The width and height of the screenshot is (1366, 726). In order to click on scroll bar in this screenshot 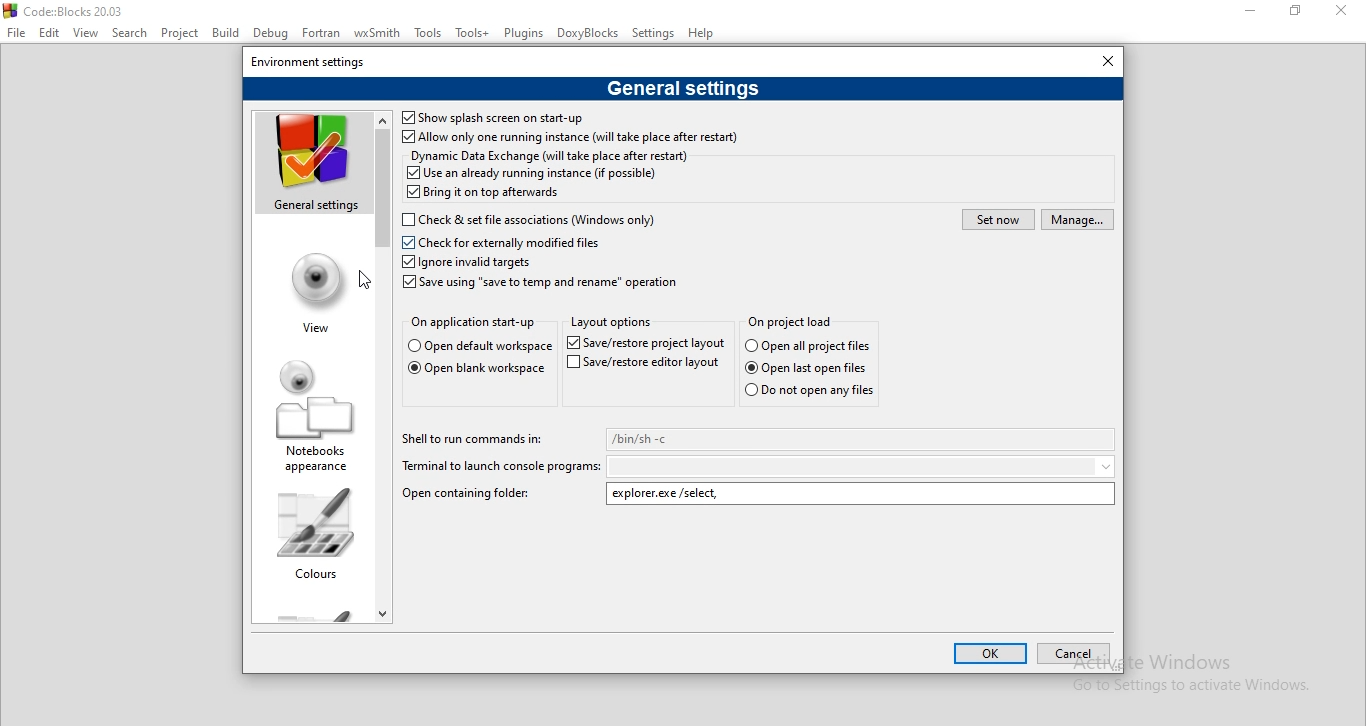, I will do `click(383, 364)`.